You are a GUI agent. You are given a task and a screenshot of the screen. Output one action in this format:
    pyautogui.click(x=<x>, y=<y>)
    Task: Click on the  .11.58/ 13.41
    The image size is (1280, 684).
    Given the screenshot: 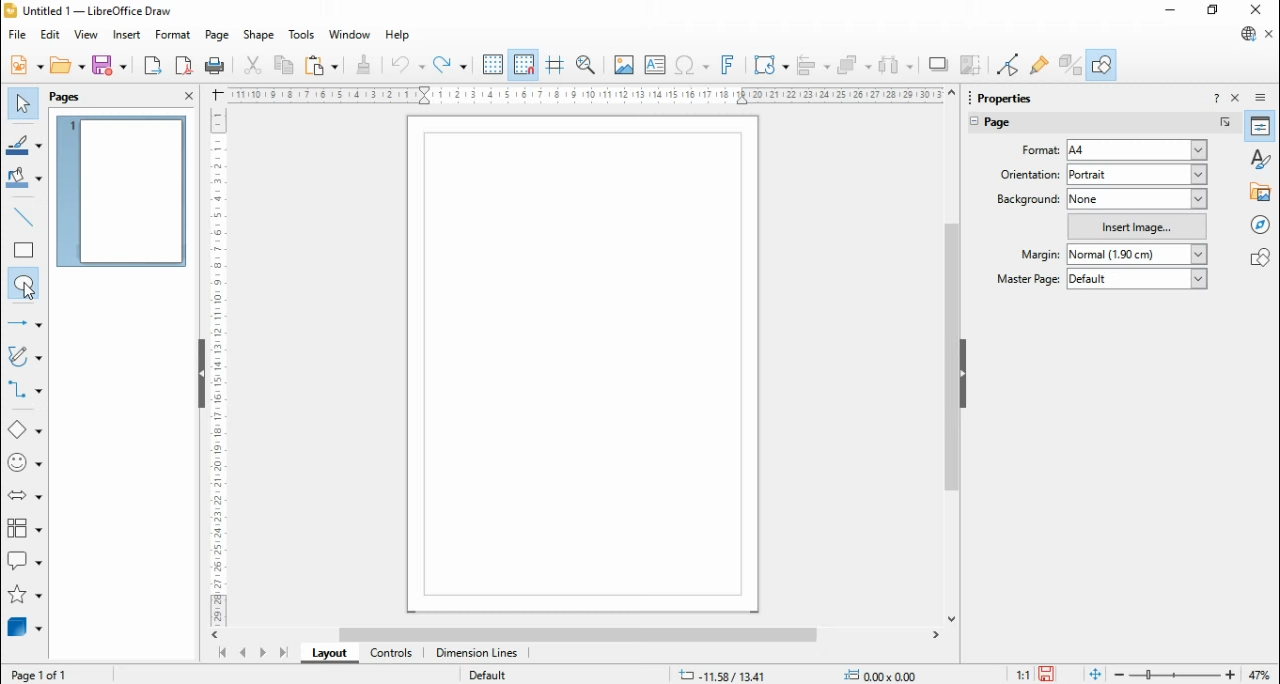 What is the action you would take?
    pyautogui.click(x=719, y=674)
    